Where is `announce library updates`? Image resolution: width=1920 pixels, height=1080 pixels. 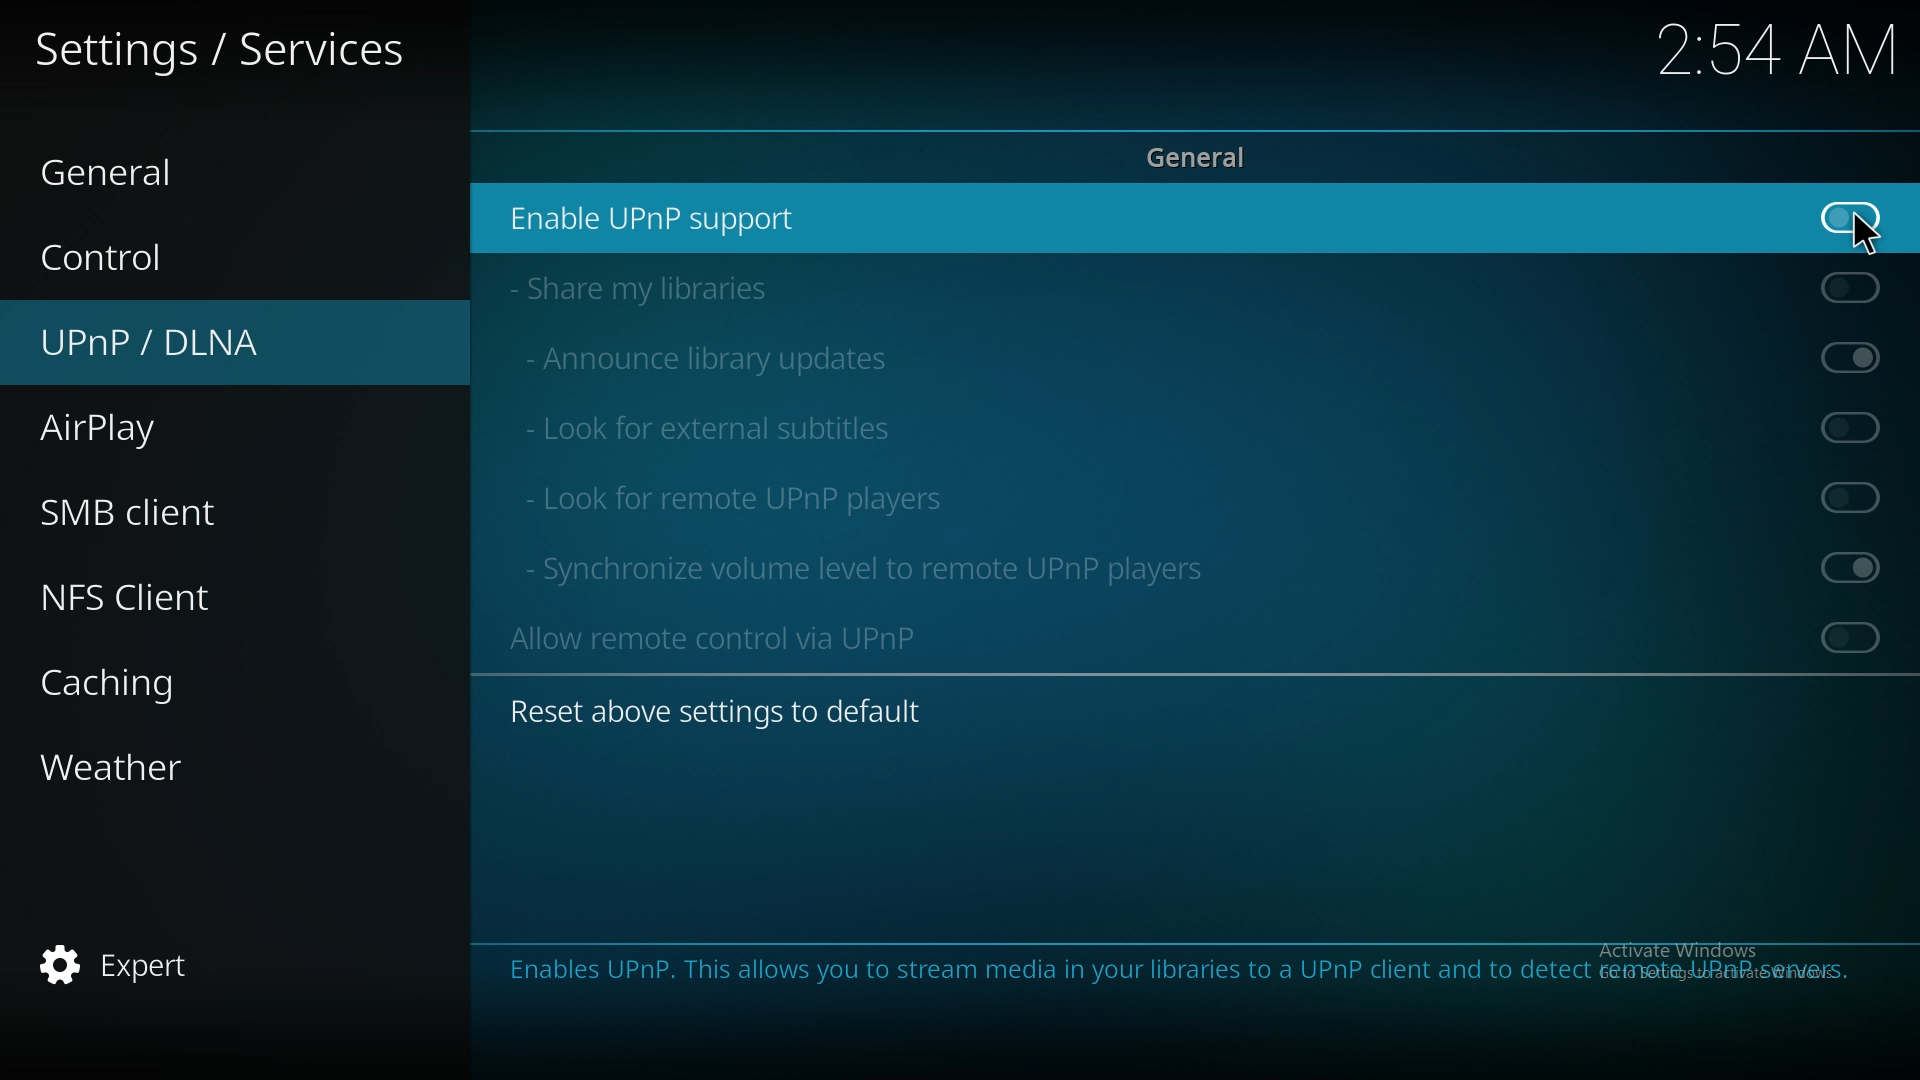 announce library updates is located at coordinates (716, 357).